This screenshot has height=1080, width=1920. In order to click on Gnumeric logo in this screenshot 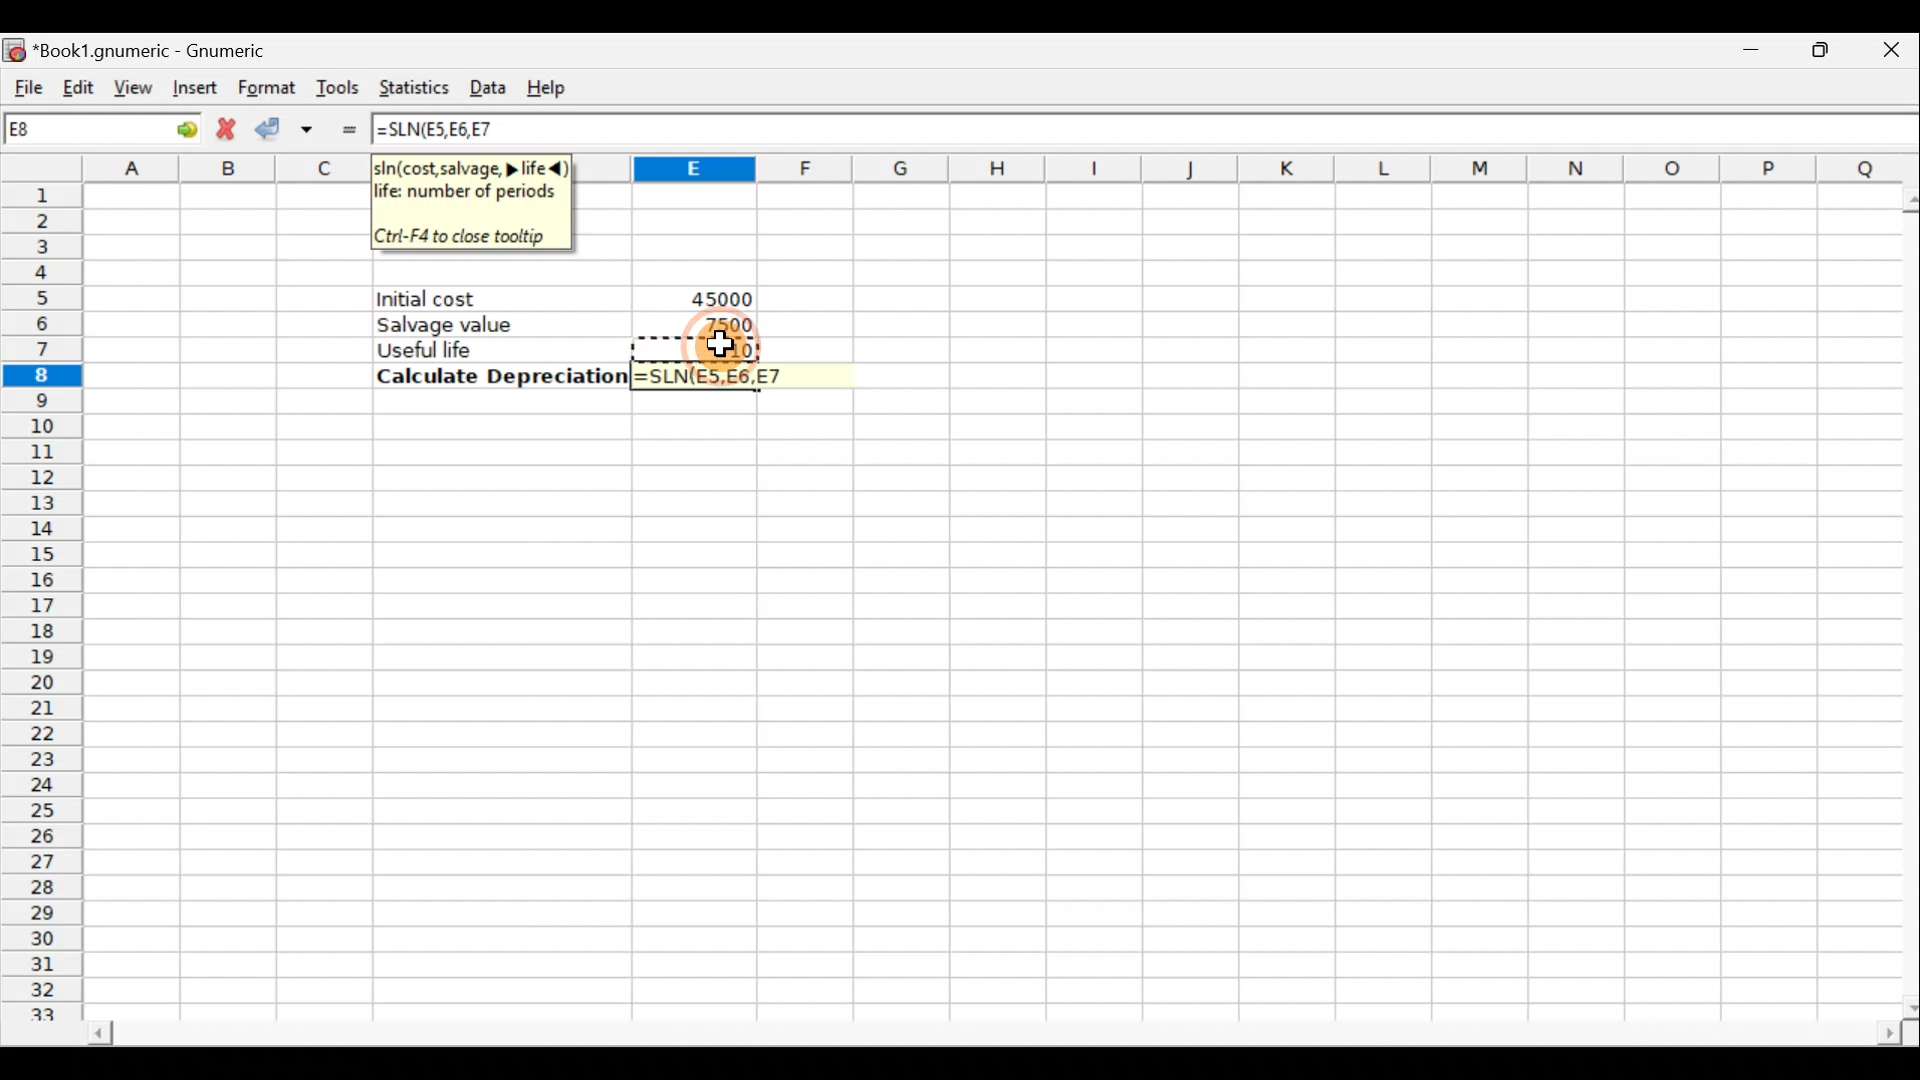, I will do `click(16, 46)`.